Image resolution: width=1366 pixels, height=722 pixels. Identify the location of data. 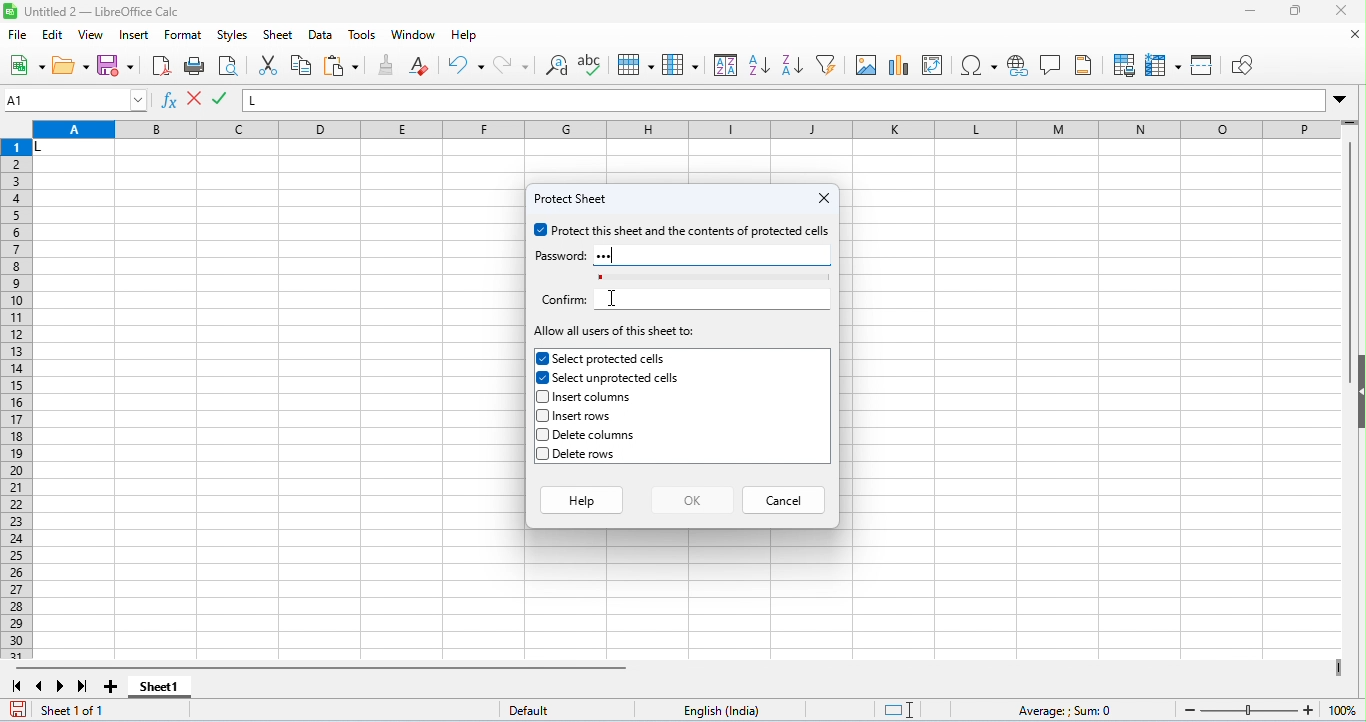
(323, 36).